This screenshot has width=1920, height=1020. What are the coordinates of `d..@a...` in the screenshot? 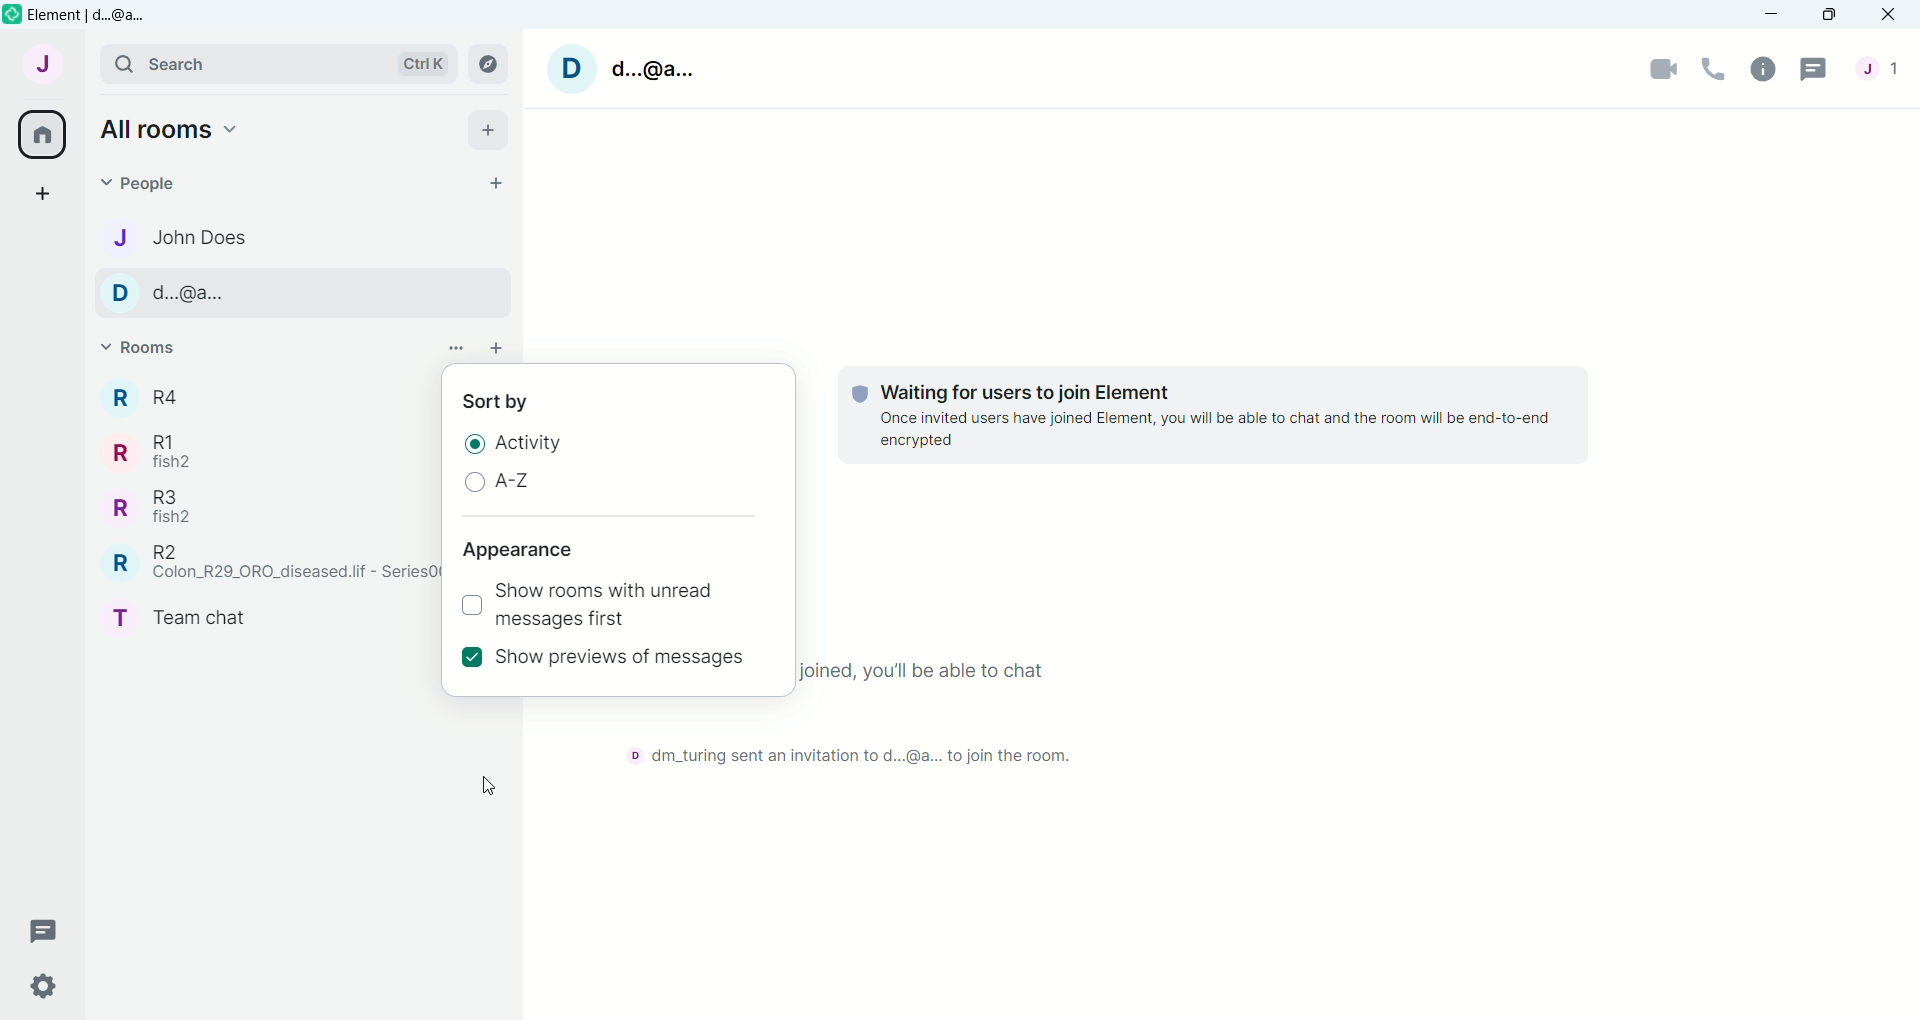 It's located at (655, 71).